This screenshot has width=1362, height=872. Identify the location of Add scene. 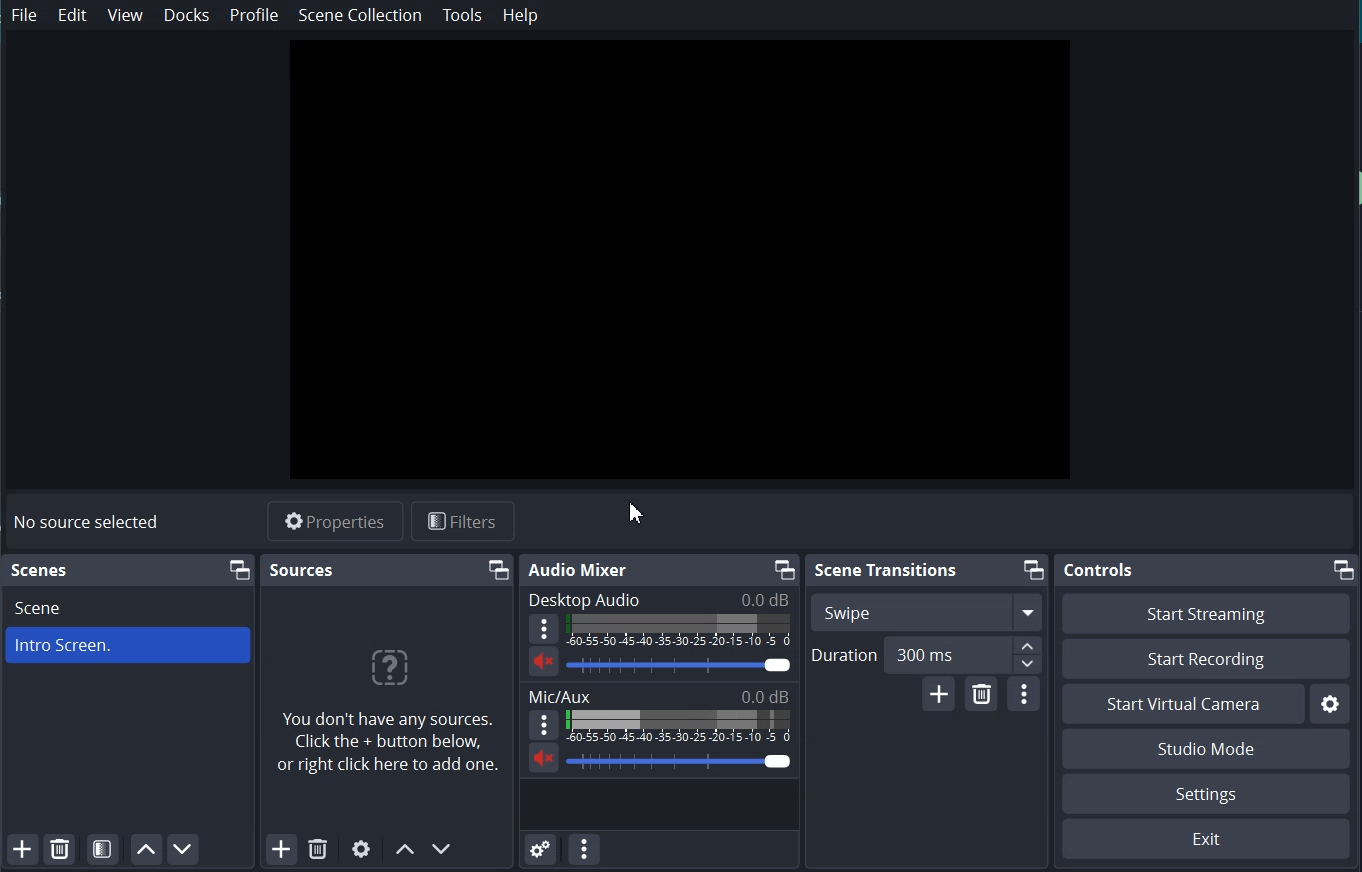
(21, 849).